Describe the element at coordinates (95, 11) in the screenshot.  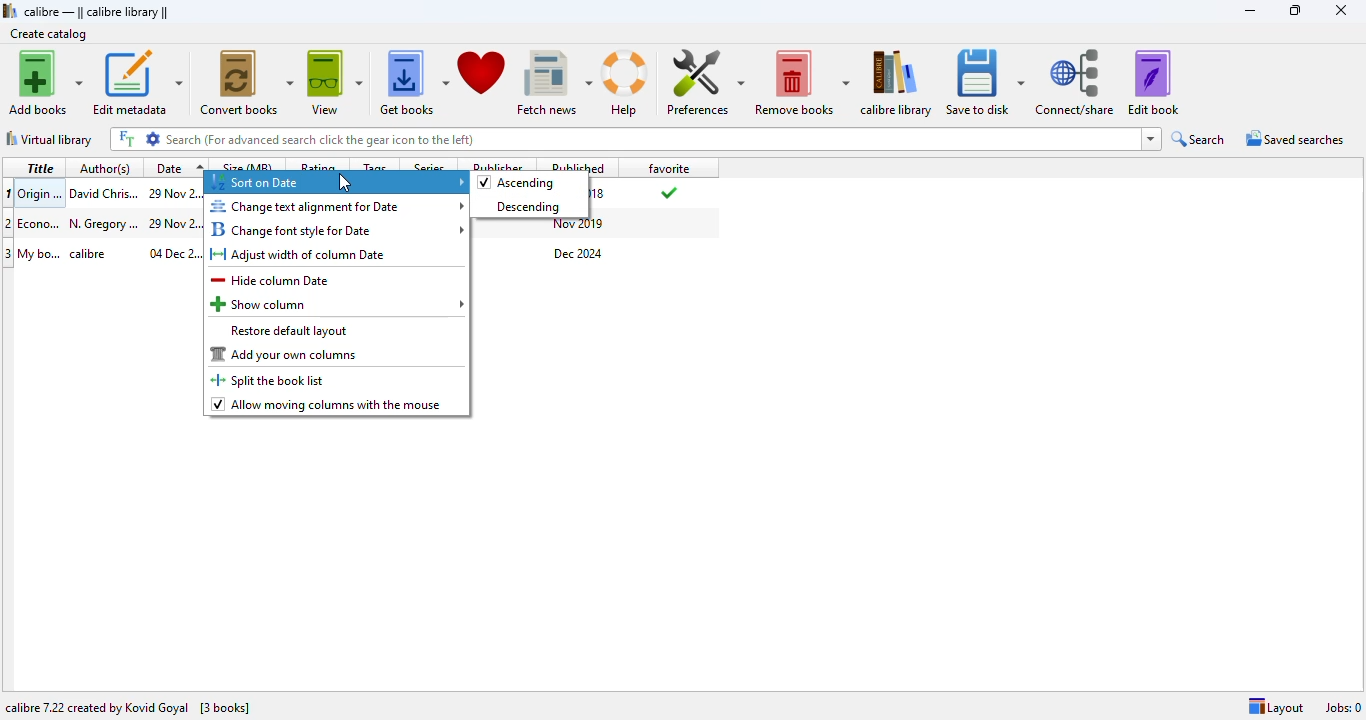
I see `calibre library` at that location.